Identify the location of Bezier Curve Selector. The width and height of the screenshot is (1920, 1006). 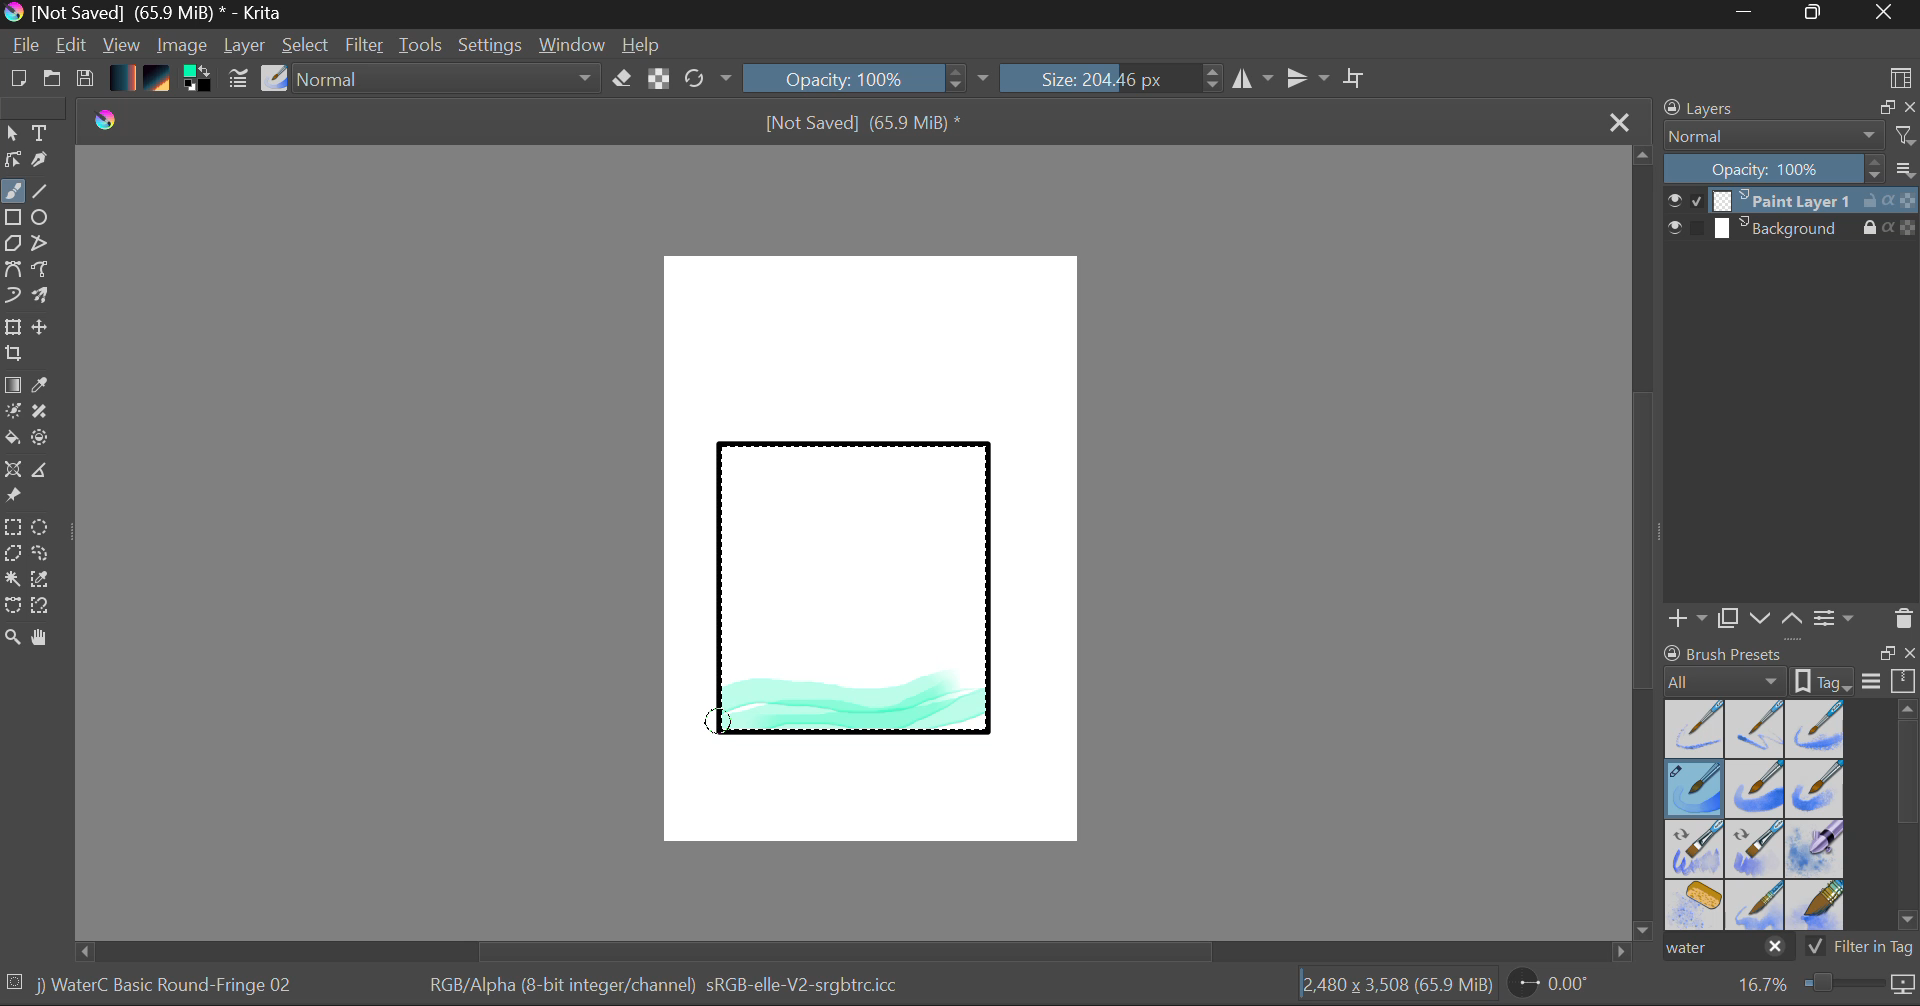
(12, 607).